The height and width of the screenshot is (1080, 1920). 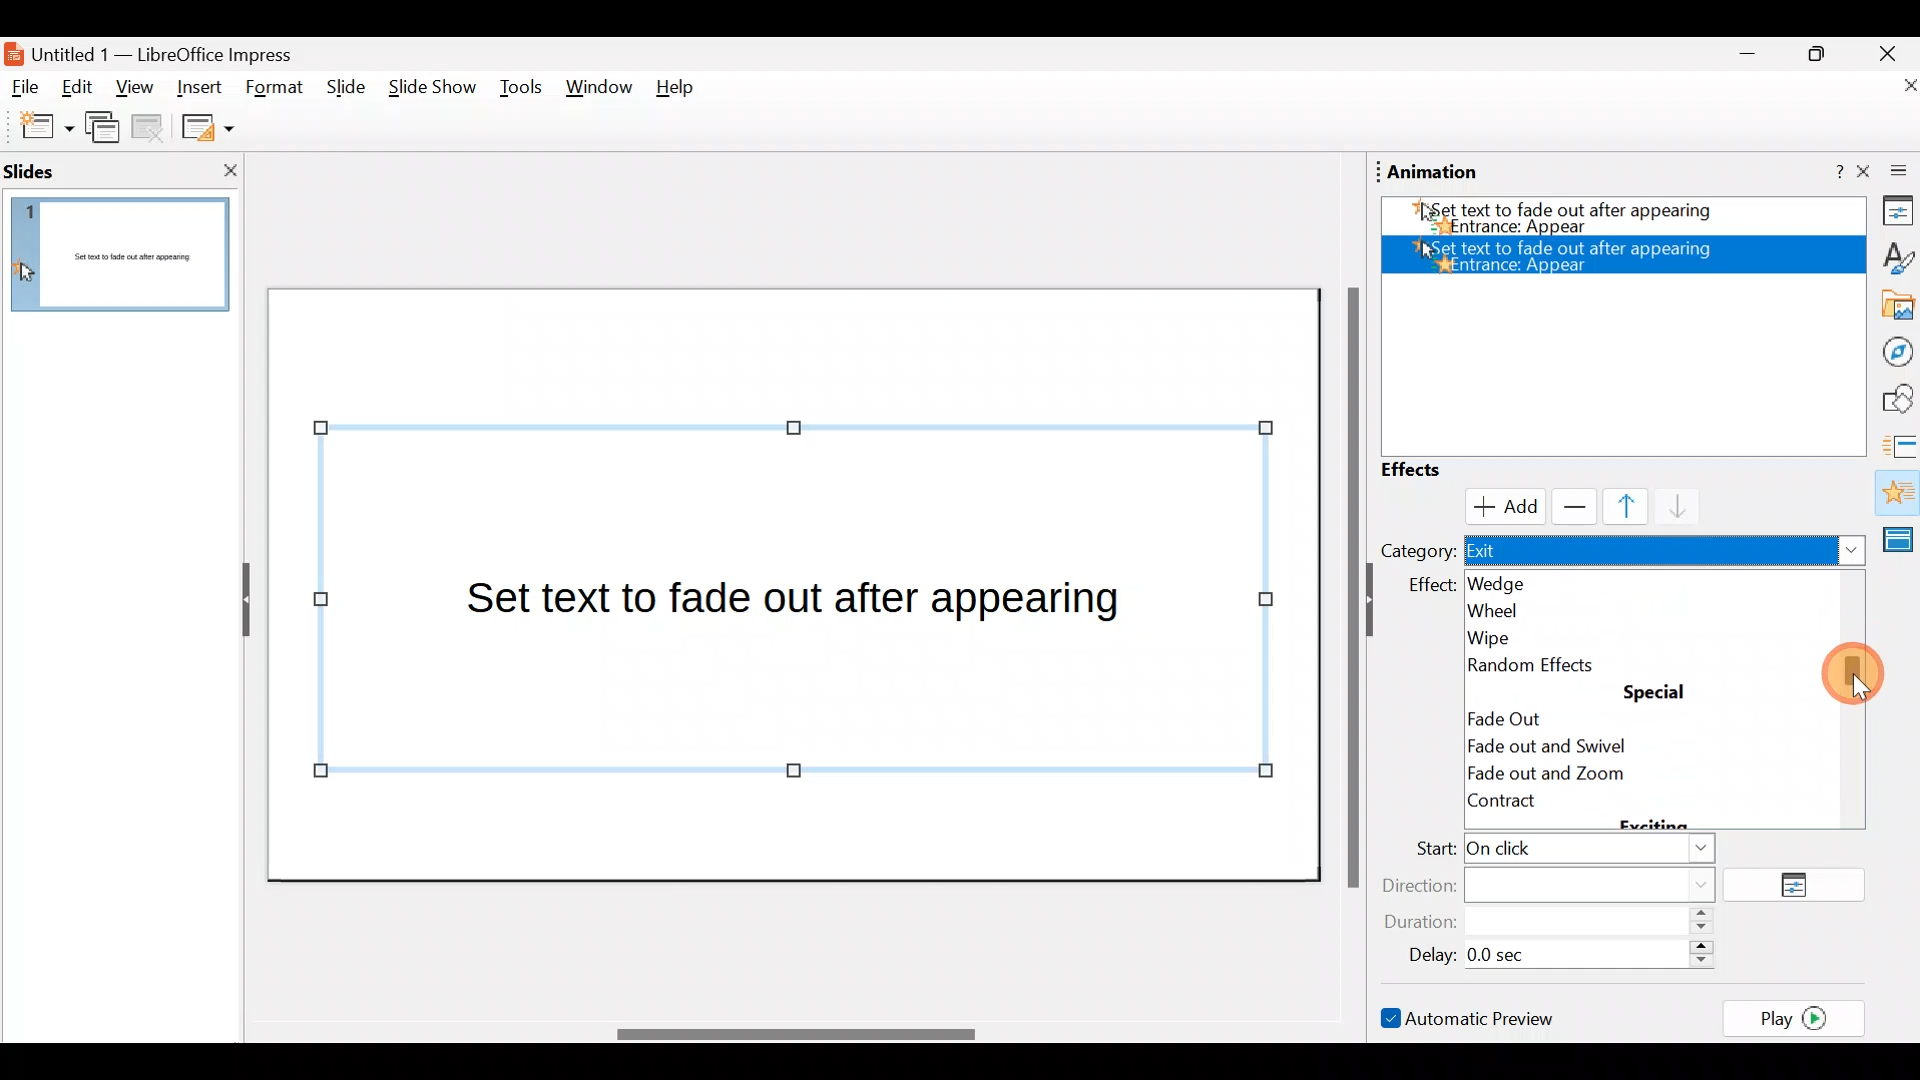 I want to click on Move down, so click(x=1669, y=508).